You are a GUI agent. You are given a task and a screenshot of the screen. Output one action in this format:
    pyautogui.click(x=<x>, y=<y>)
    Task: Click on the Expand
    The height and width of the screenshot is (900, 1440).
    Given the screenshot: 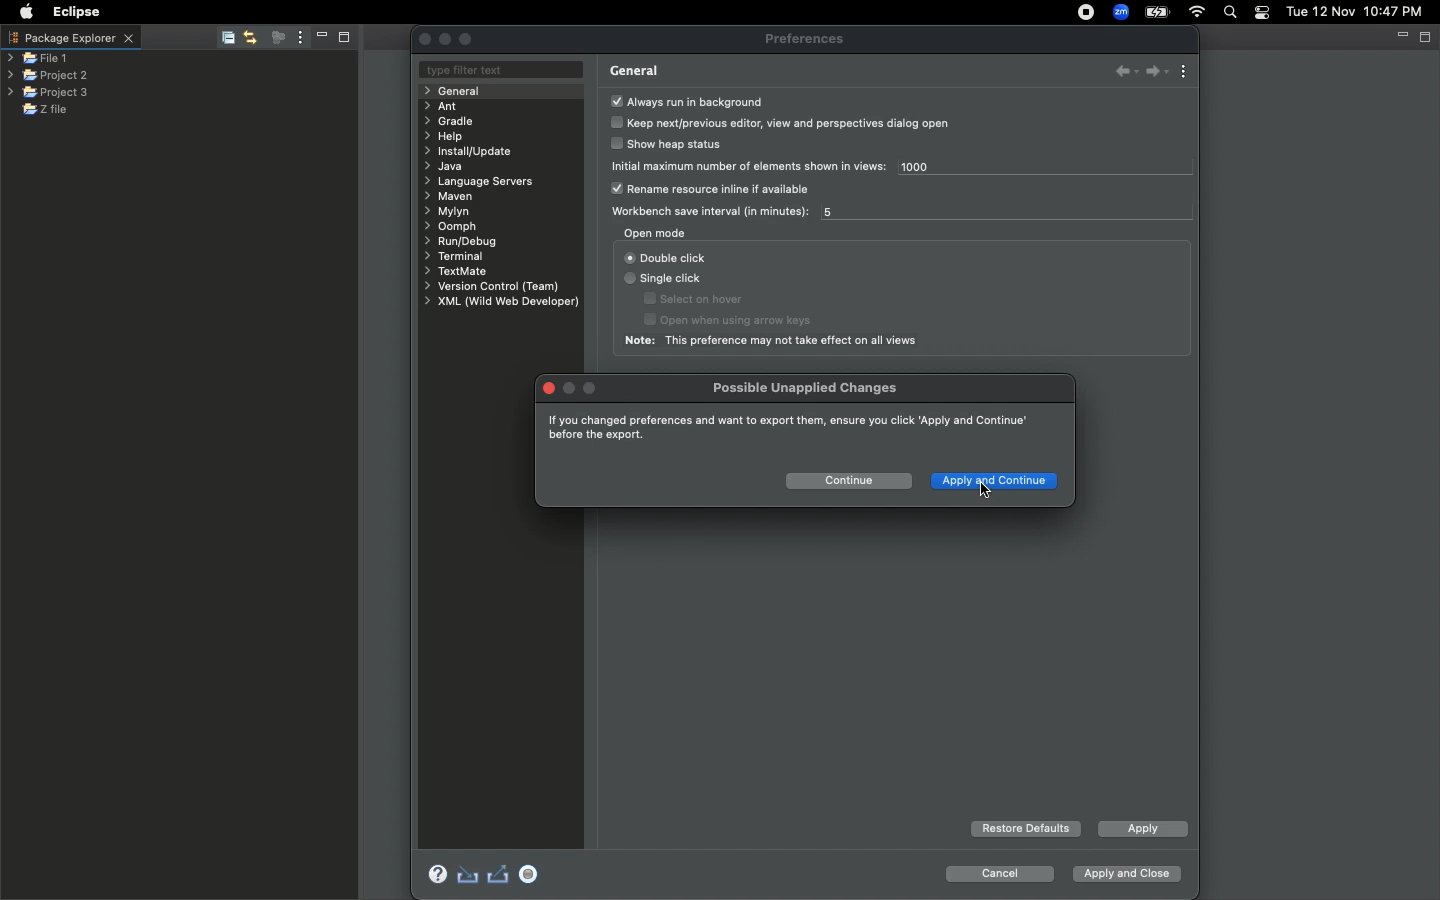 What is the action you would take?
    pyautogui.click(x=465, y=40)
    